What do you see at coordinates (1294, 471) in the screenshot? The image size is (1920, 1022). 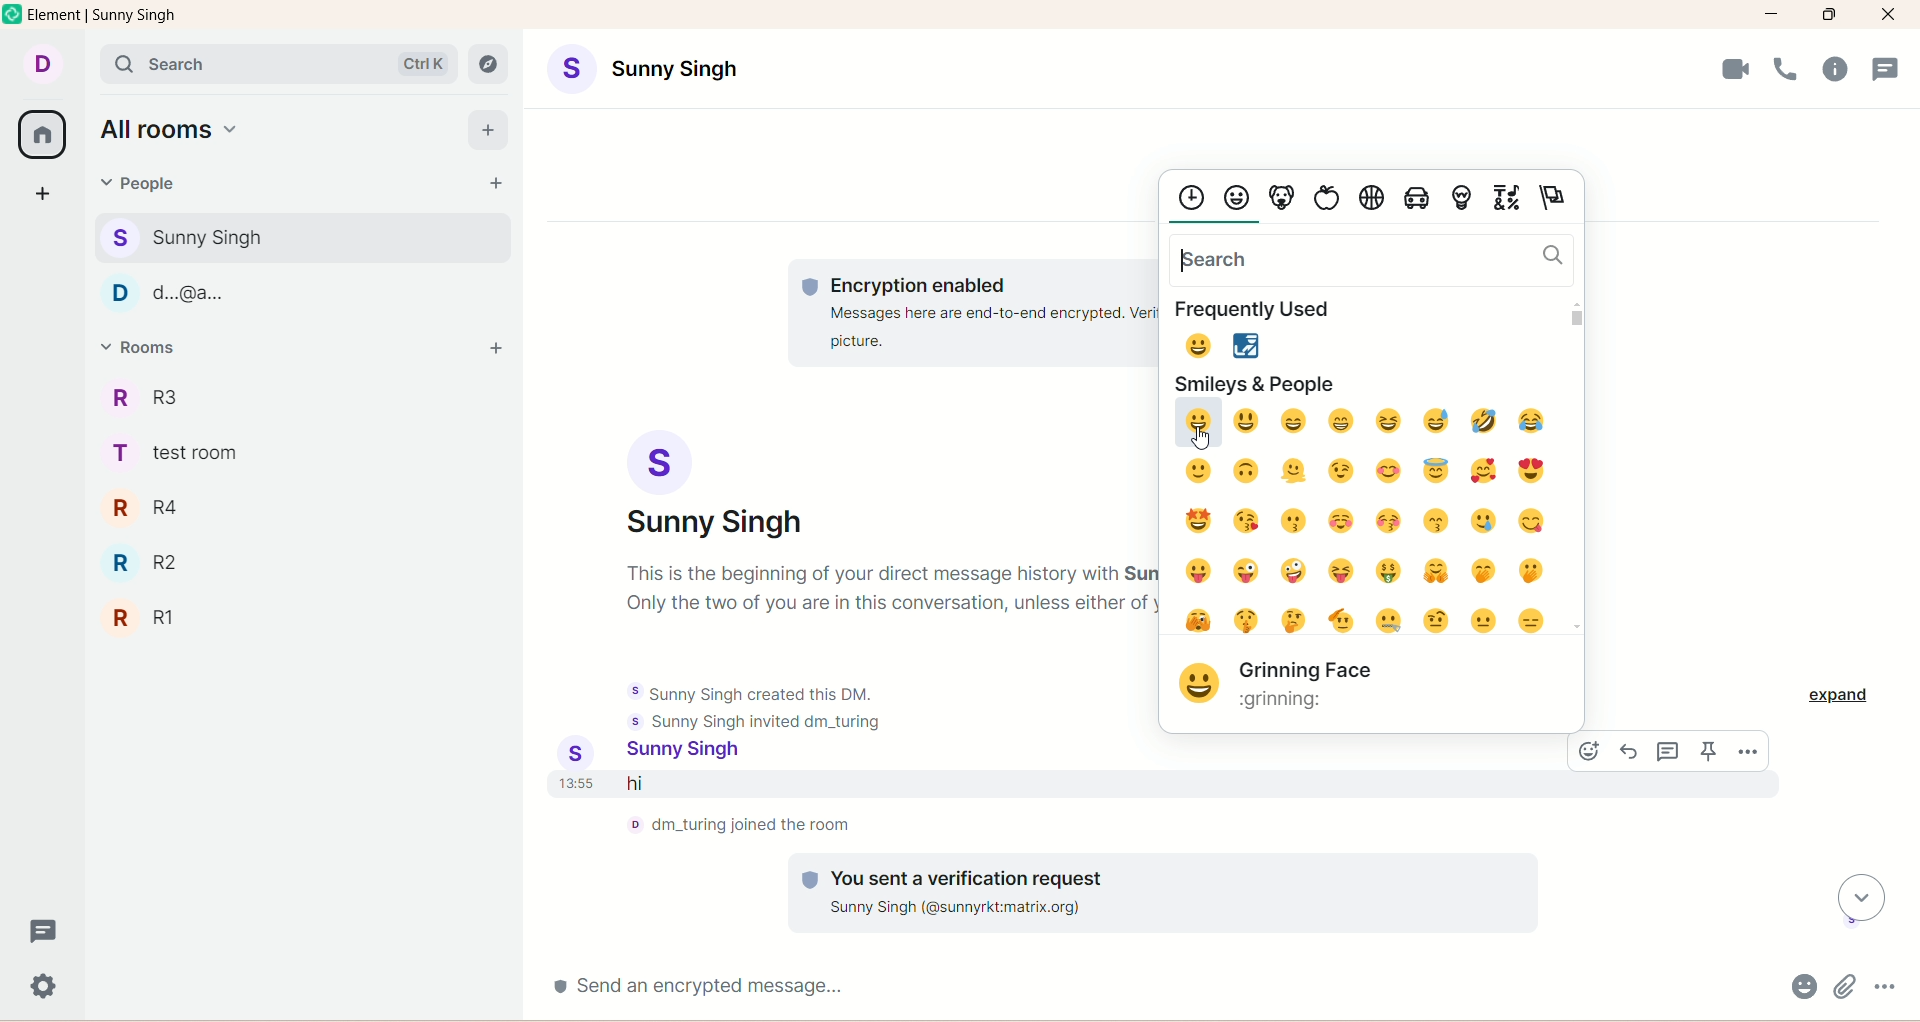 I see `Melting face` at bounding box center [1294, 471].